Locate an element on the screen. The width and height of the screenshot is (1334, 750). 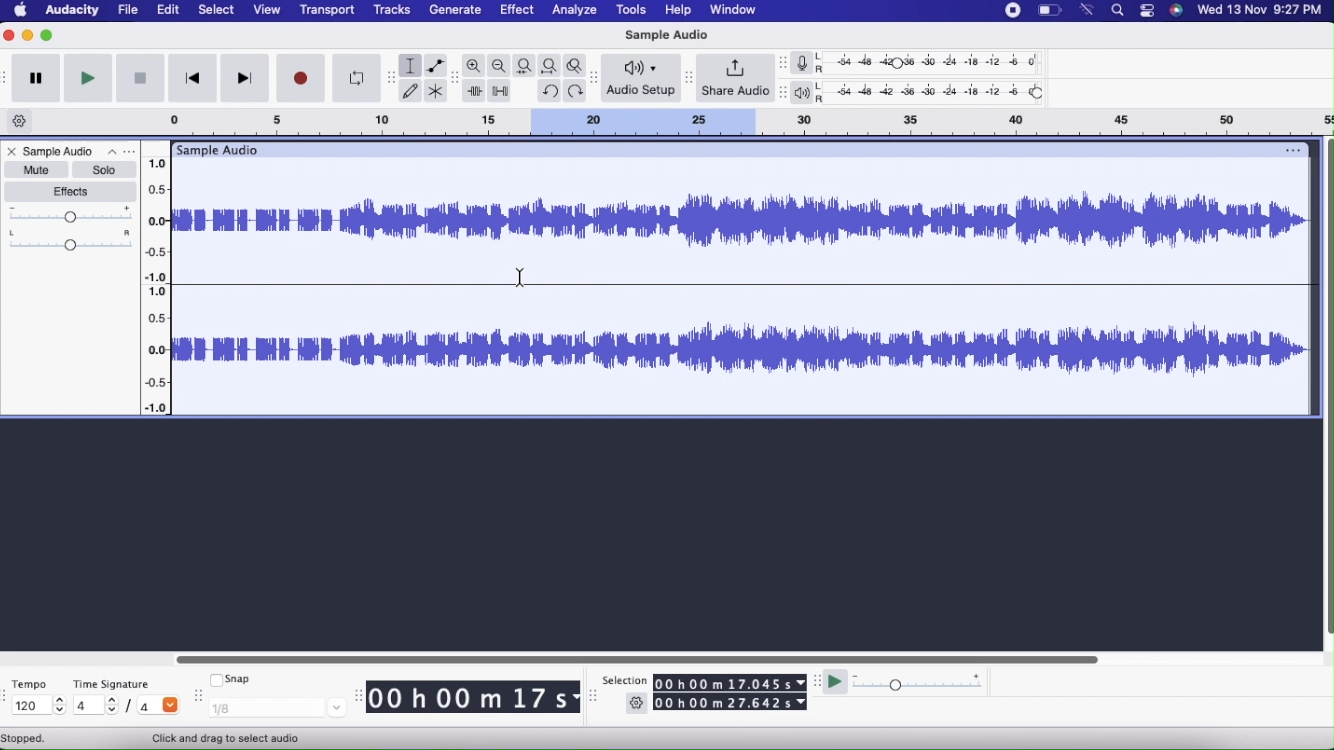
move toolbar is located at coordinates (8, 76).